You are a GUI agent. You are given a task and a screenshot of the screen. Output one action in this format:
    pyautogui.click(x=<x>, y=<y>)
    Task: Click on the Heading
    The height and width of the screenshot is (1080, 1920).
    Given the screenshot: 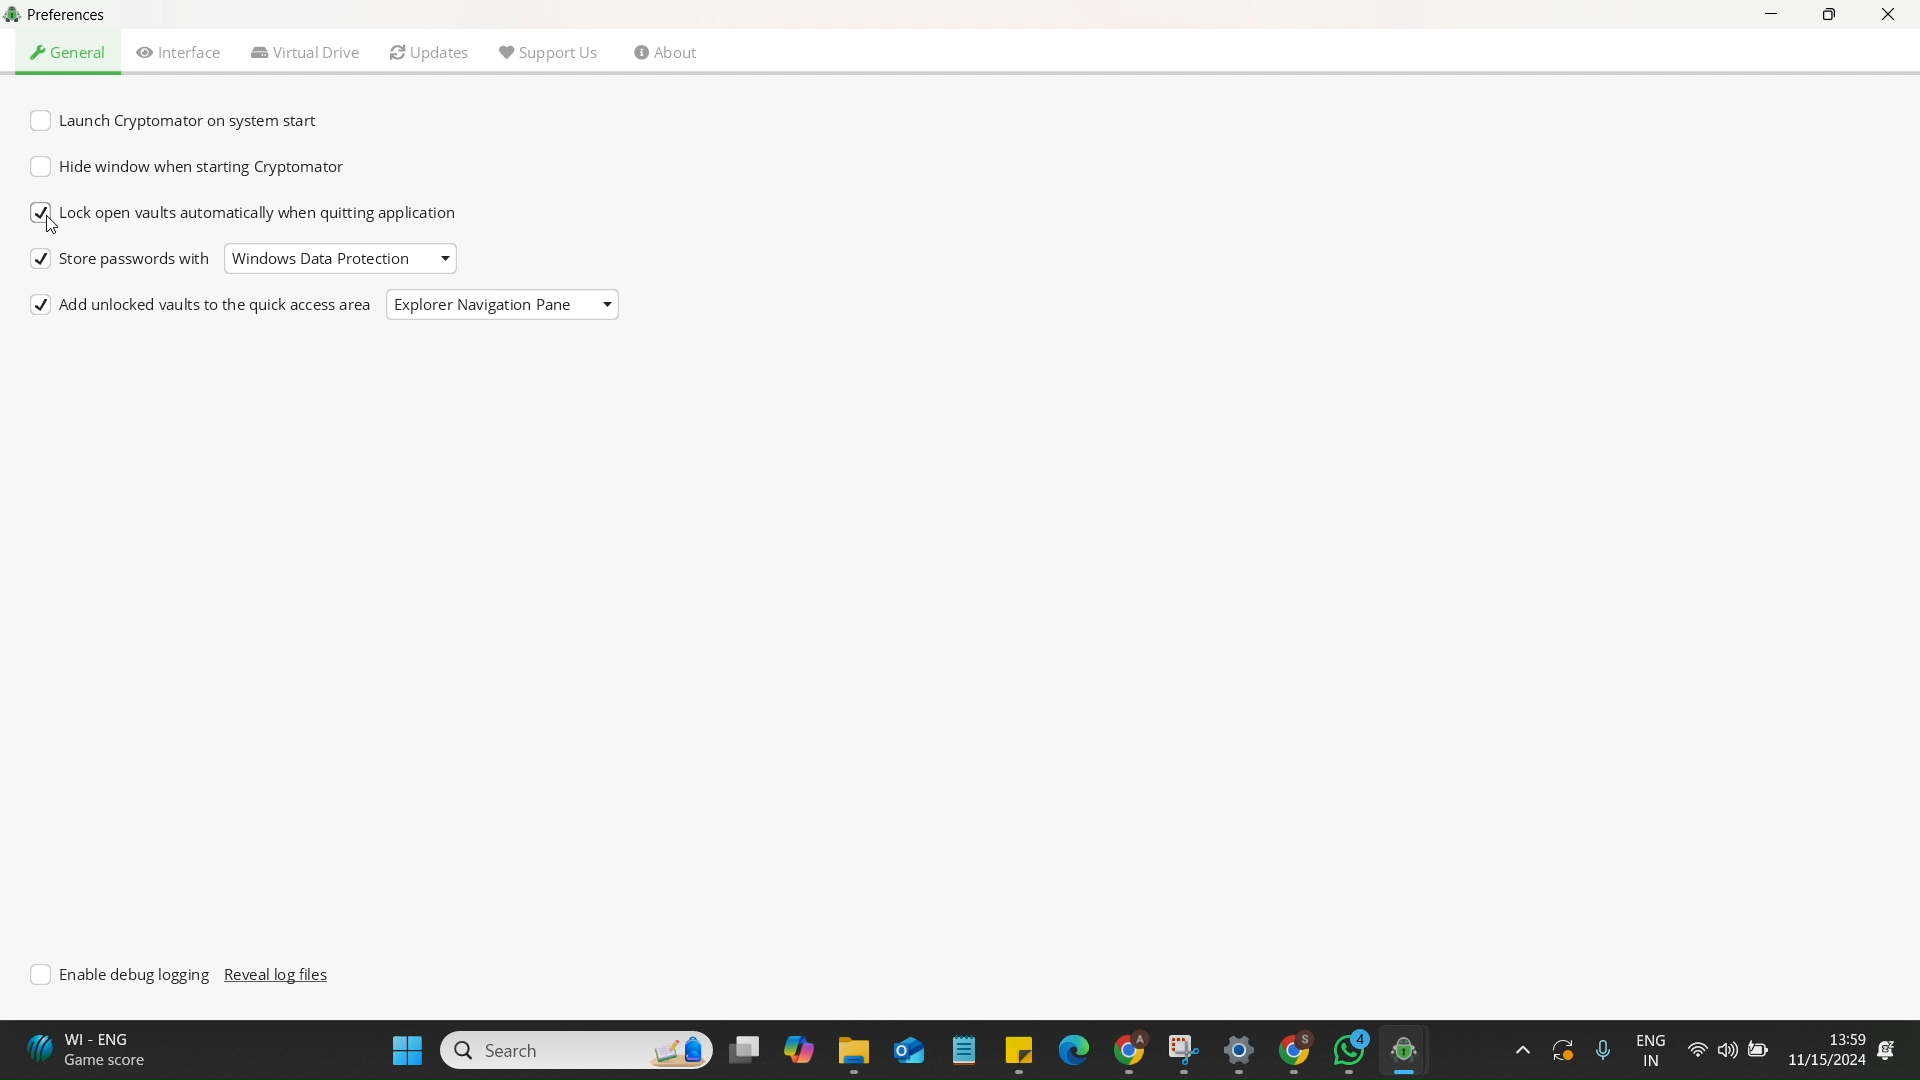 What is the action you would take?
    pyautogui.click(x=80, y=15)
    